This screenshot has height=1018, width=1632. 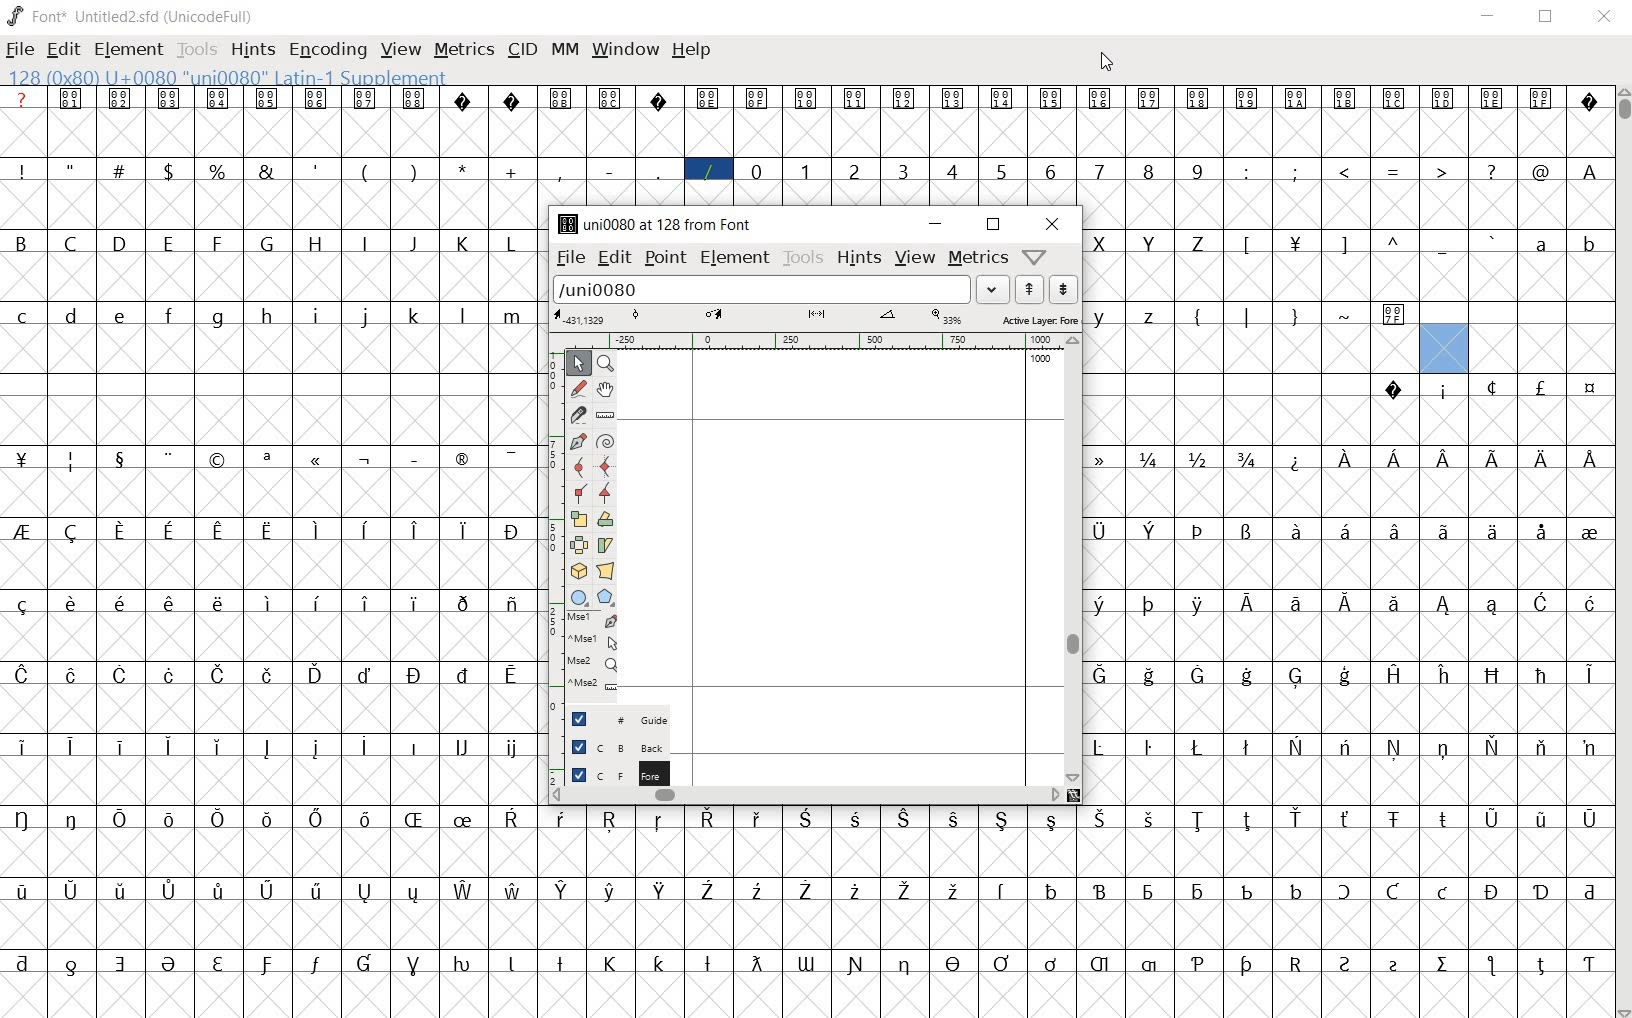 What do you see at coordinates (1345, 676) in the screenshot?
I see `glyph` at bounding box center [1345, 676].